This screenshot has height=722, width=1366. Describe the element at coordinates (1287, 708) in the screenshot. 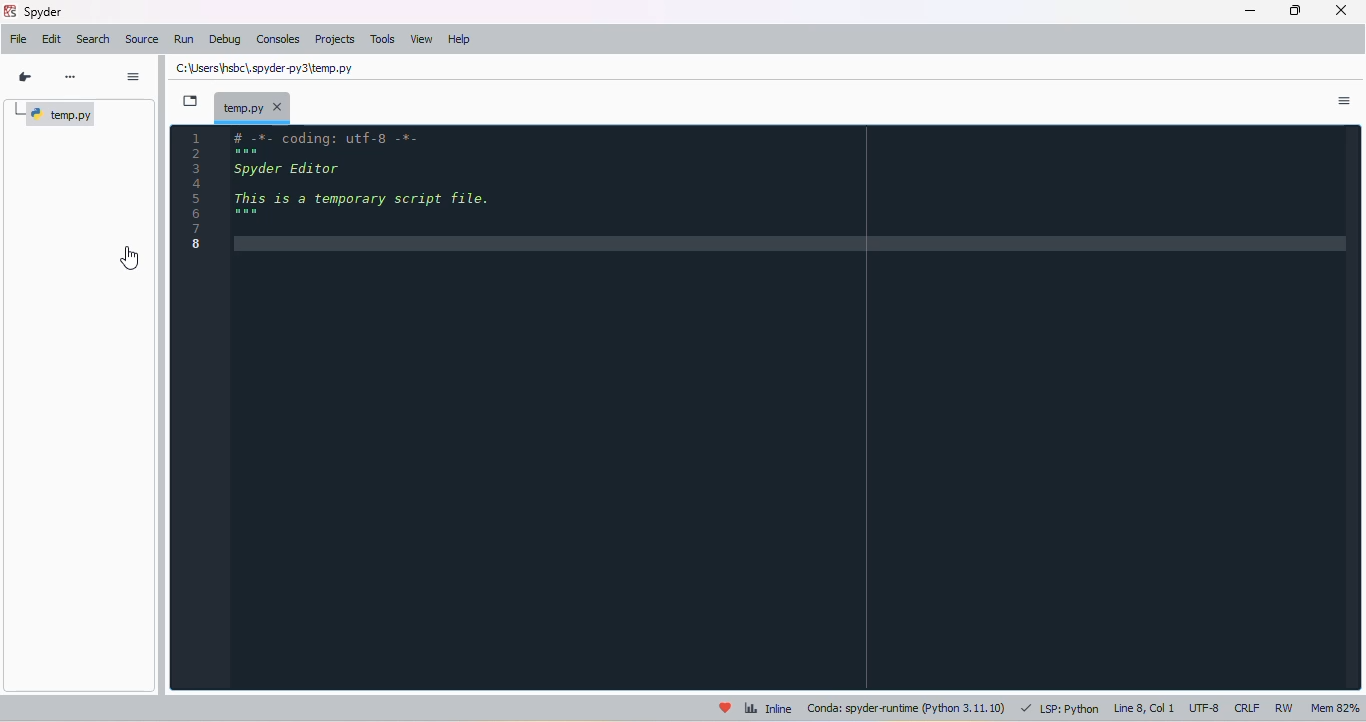

I see `RW` at that location.